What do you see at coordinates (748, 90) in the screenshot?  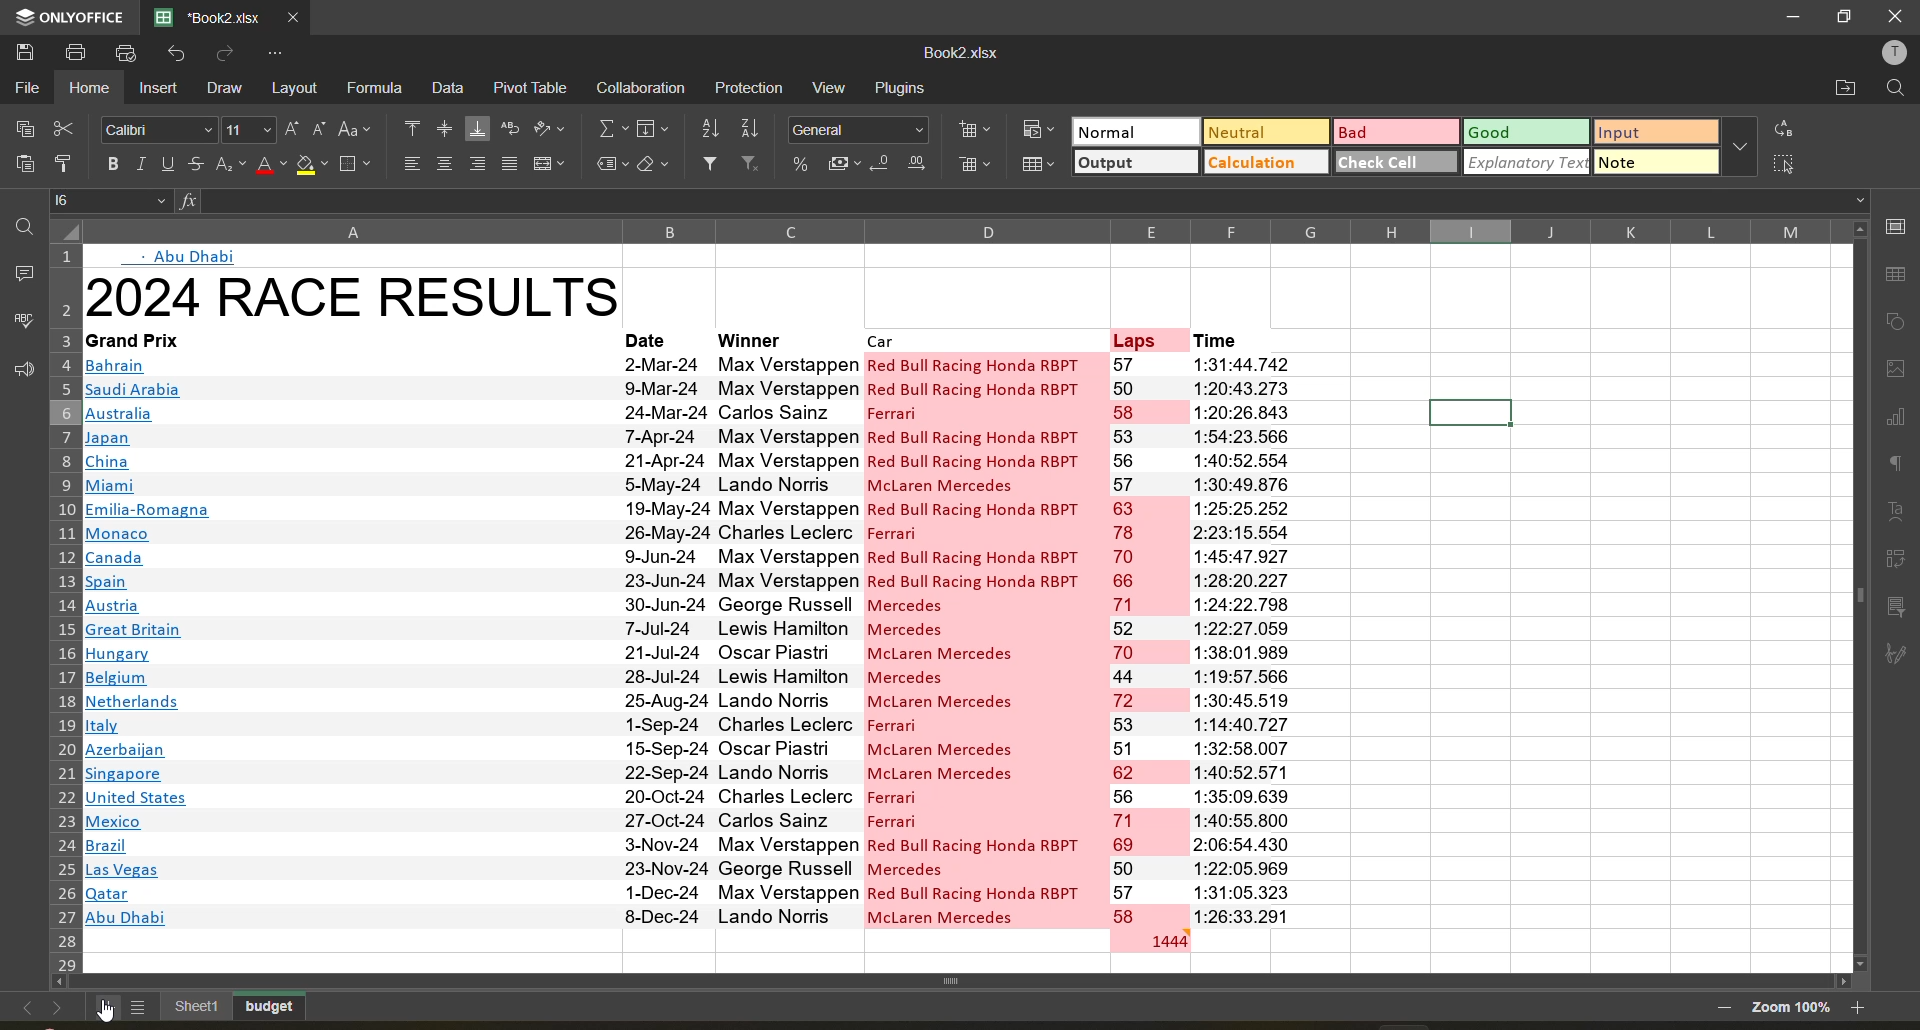 I see `protection` at bounding box center [748, 90].